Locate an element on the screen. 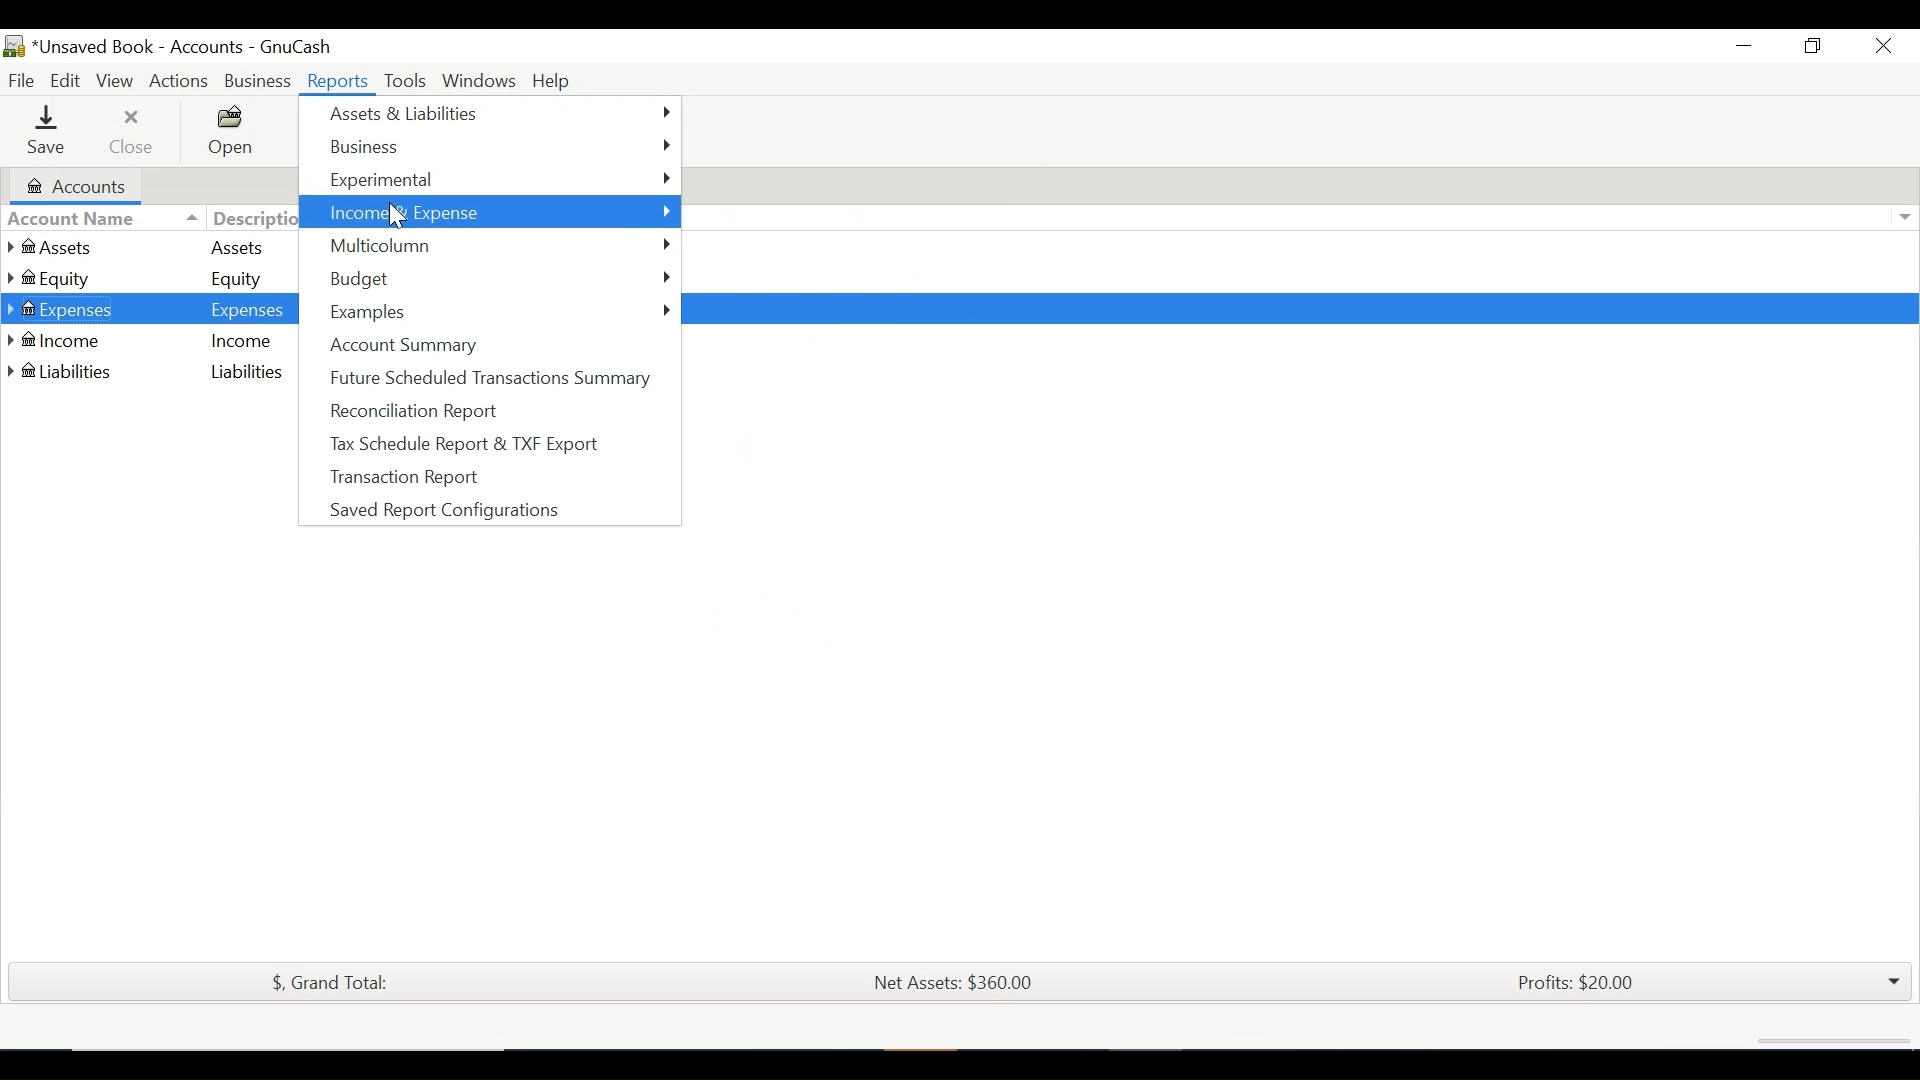  Saved Report Configurations is located at coordinates (436, 507).